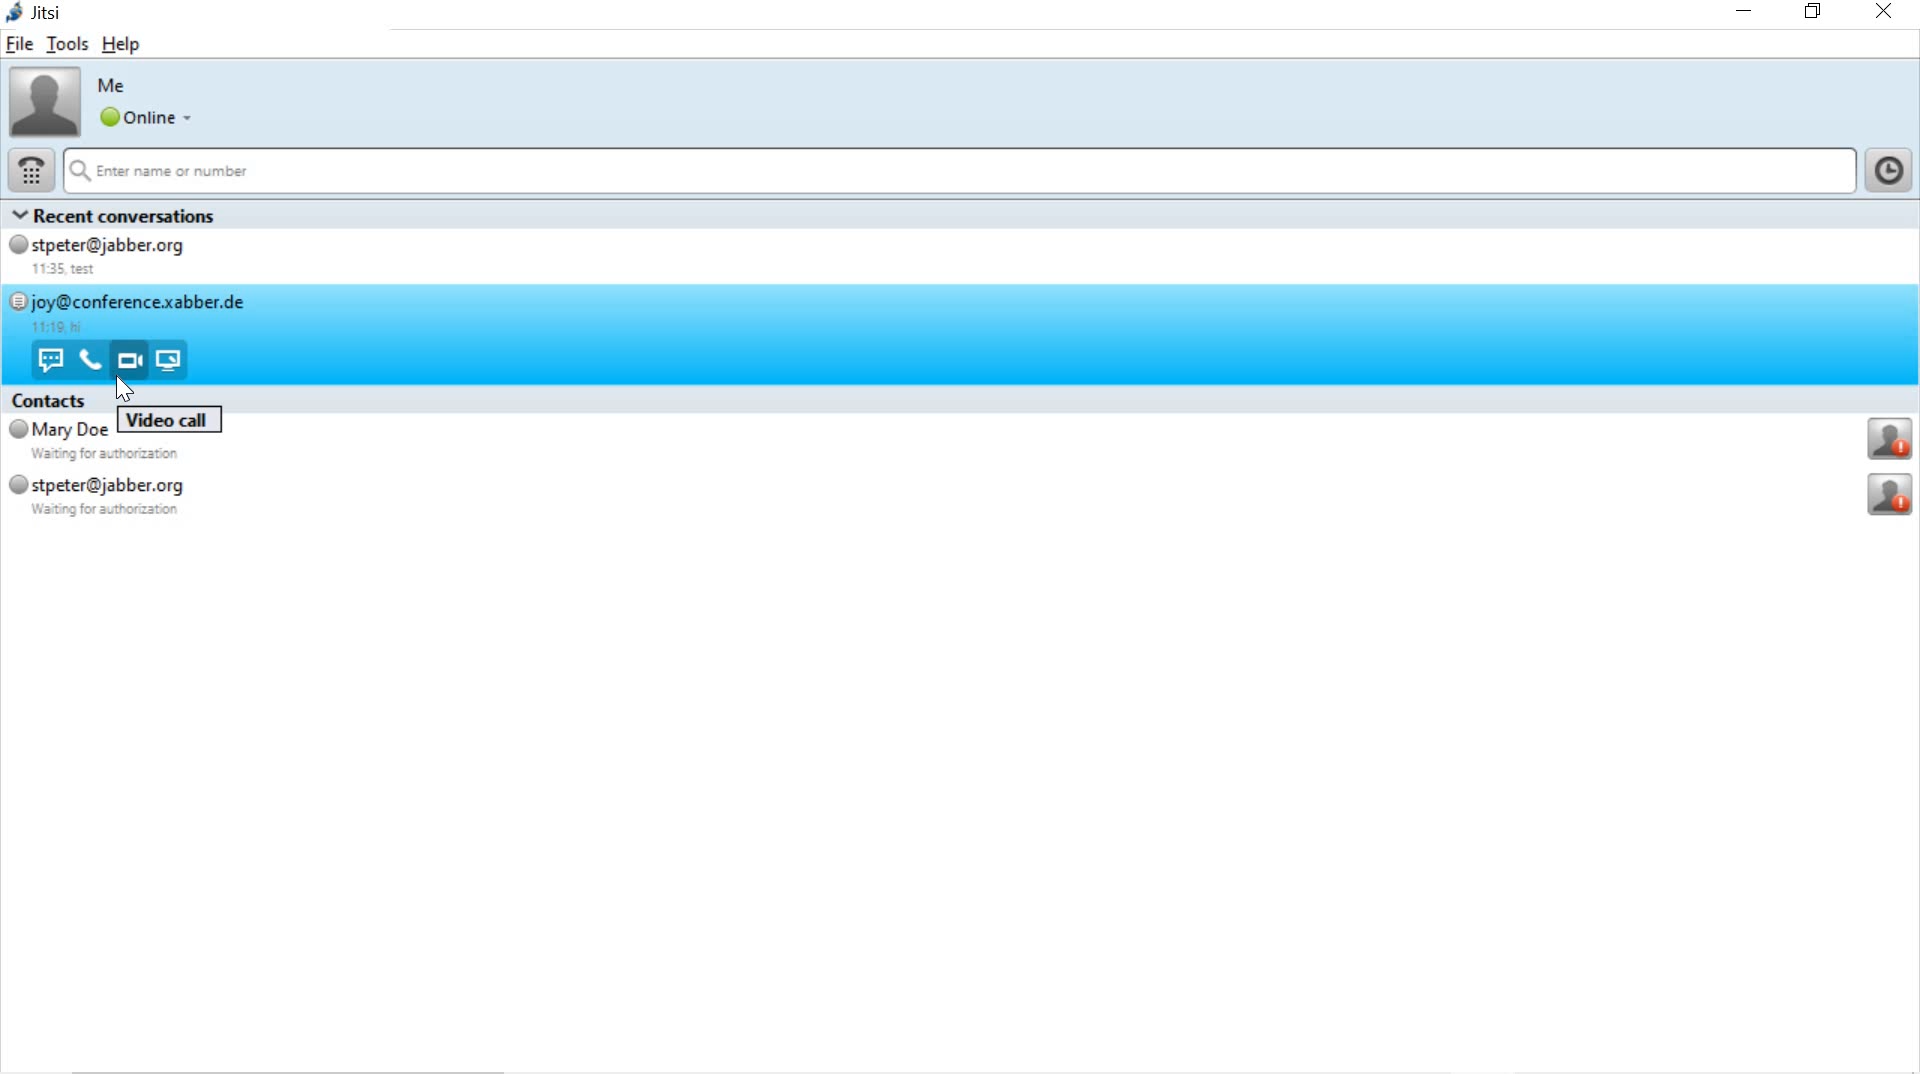  Describe the element at coordinates (125, 391) in the screenshot. I see `cursor` at that location.